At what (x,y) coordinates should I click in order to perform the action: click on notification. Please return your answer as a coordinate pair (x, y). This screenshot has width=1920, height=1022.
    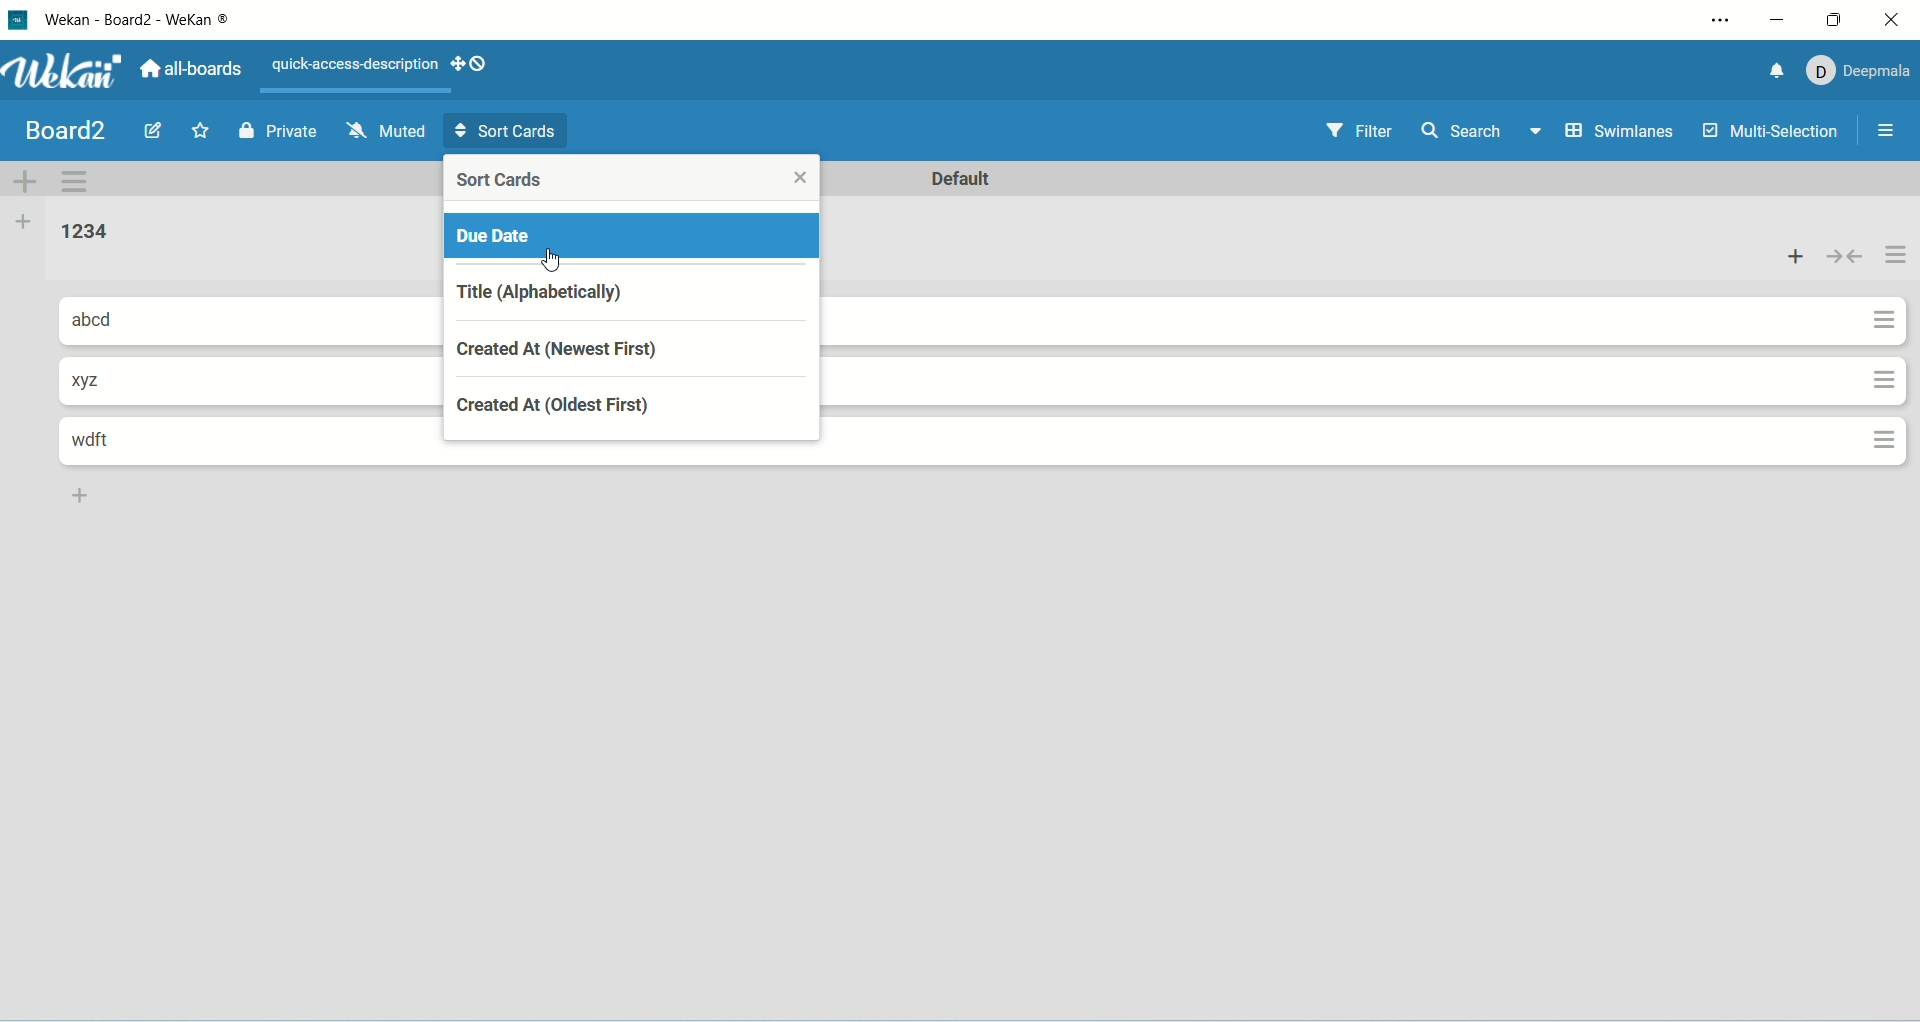
    Looking at the image, I should click on (1778, 71).